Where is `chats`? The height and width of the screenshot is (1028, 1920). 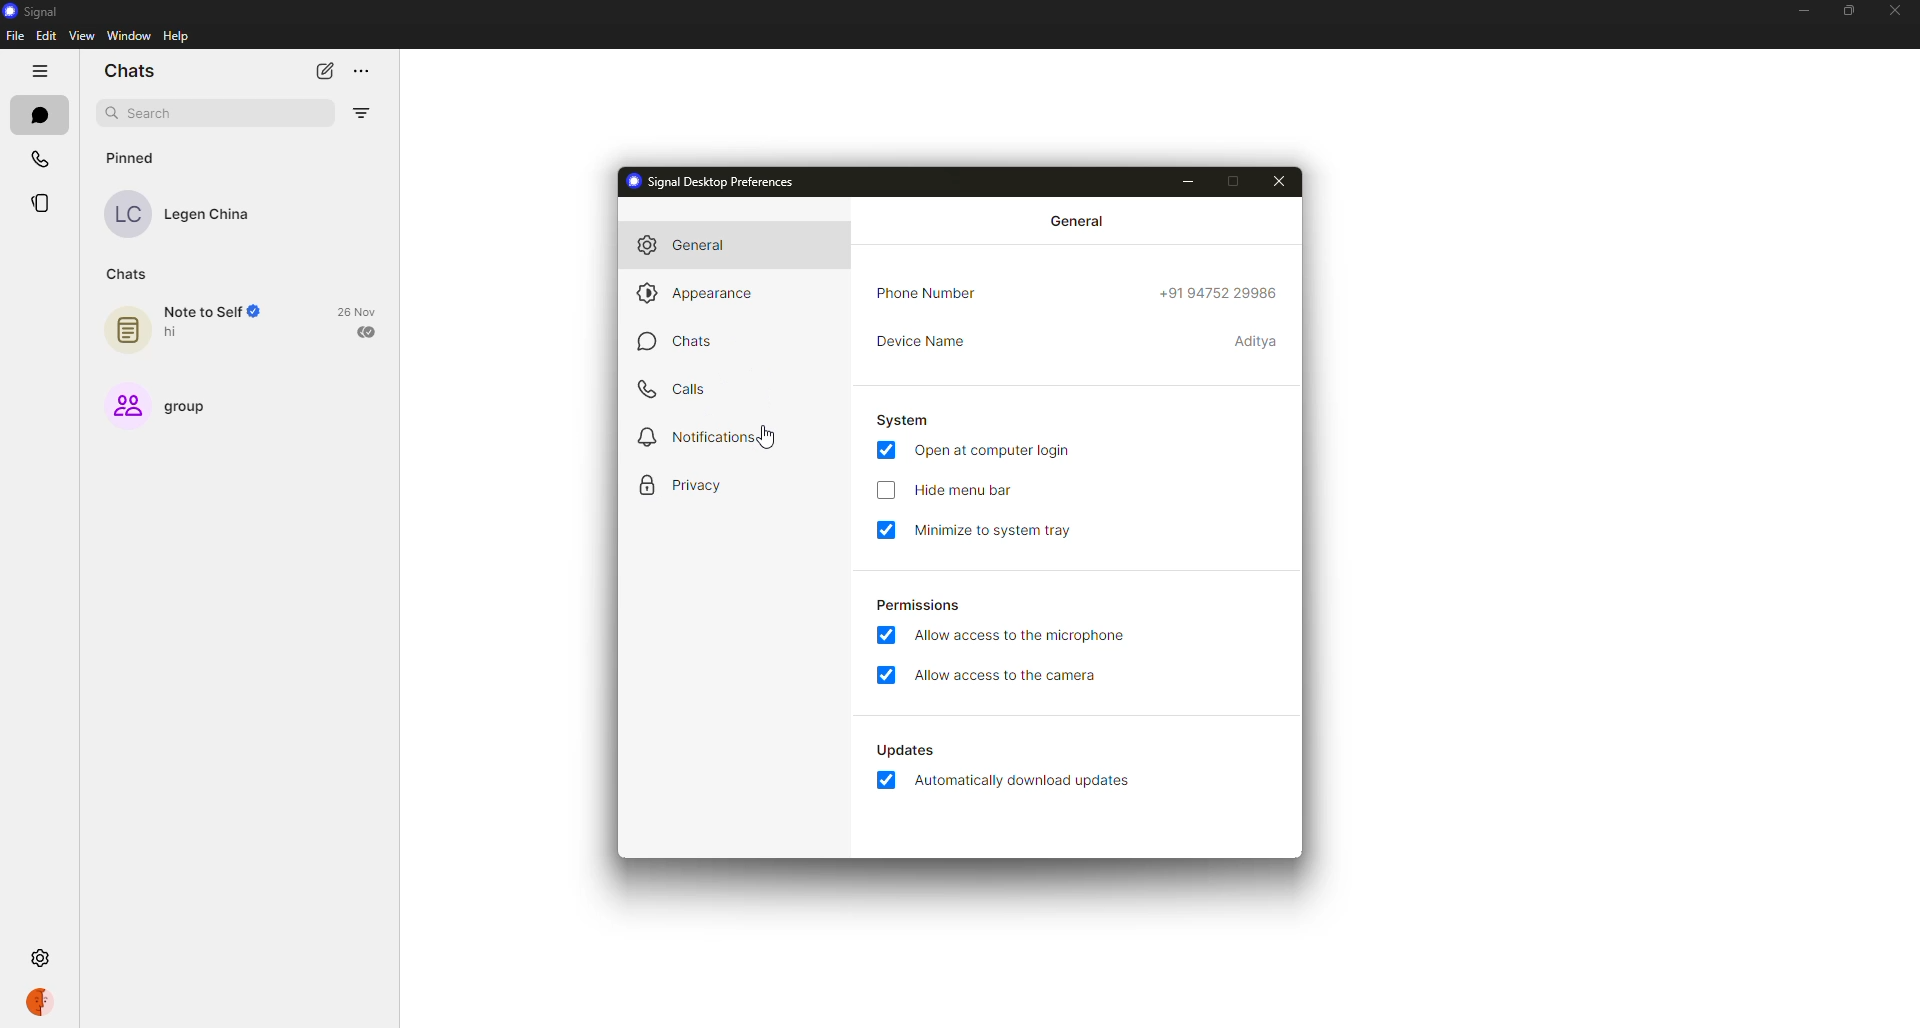
chats is located at coordinates (130, 273).